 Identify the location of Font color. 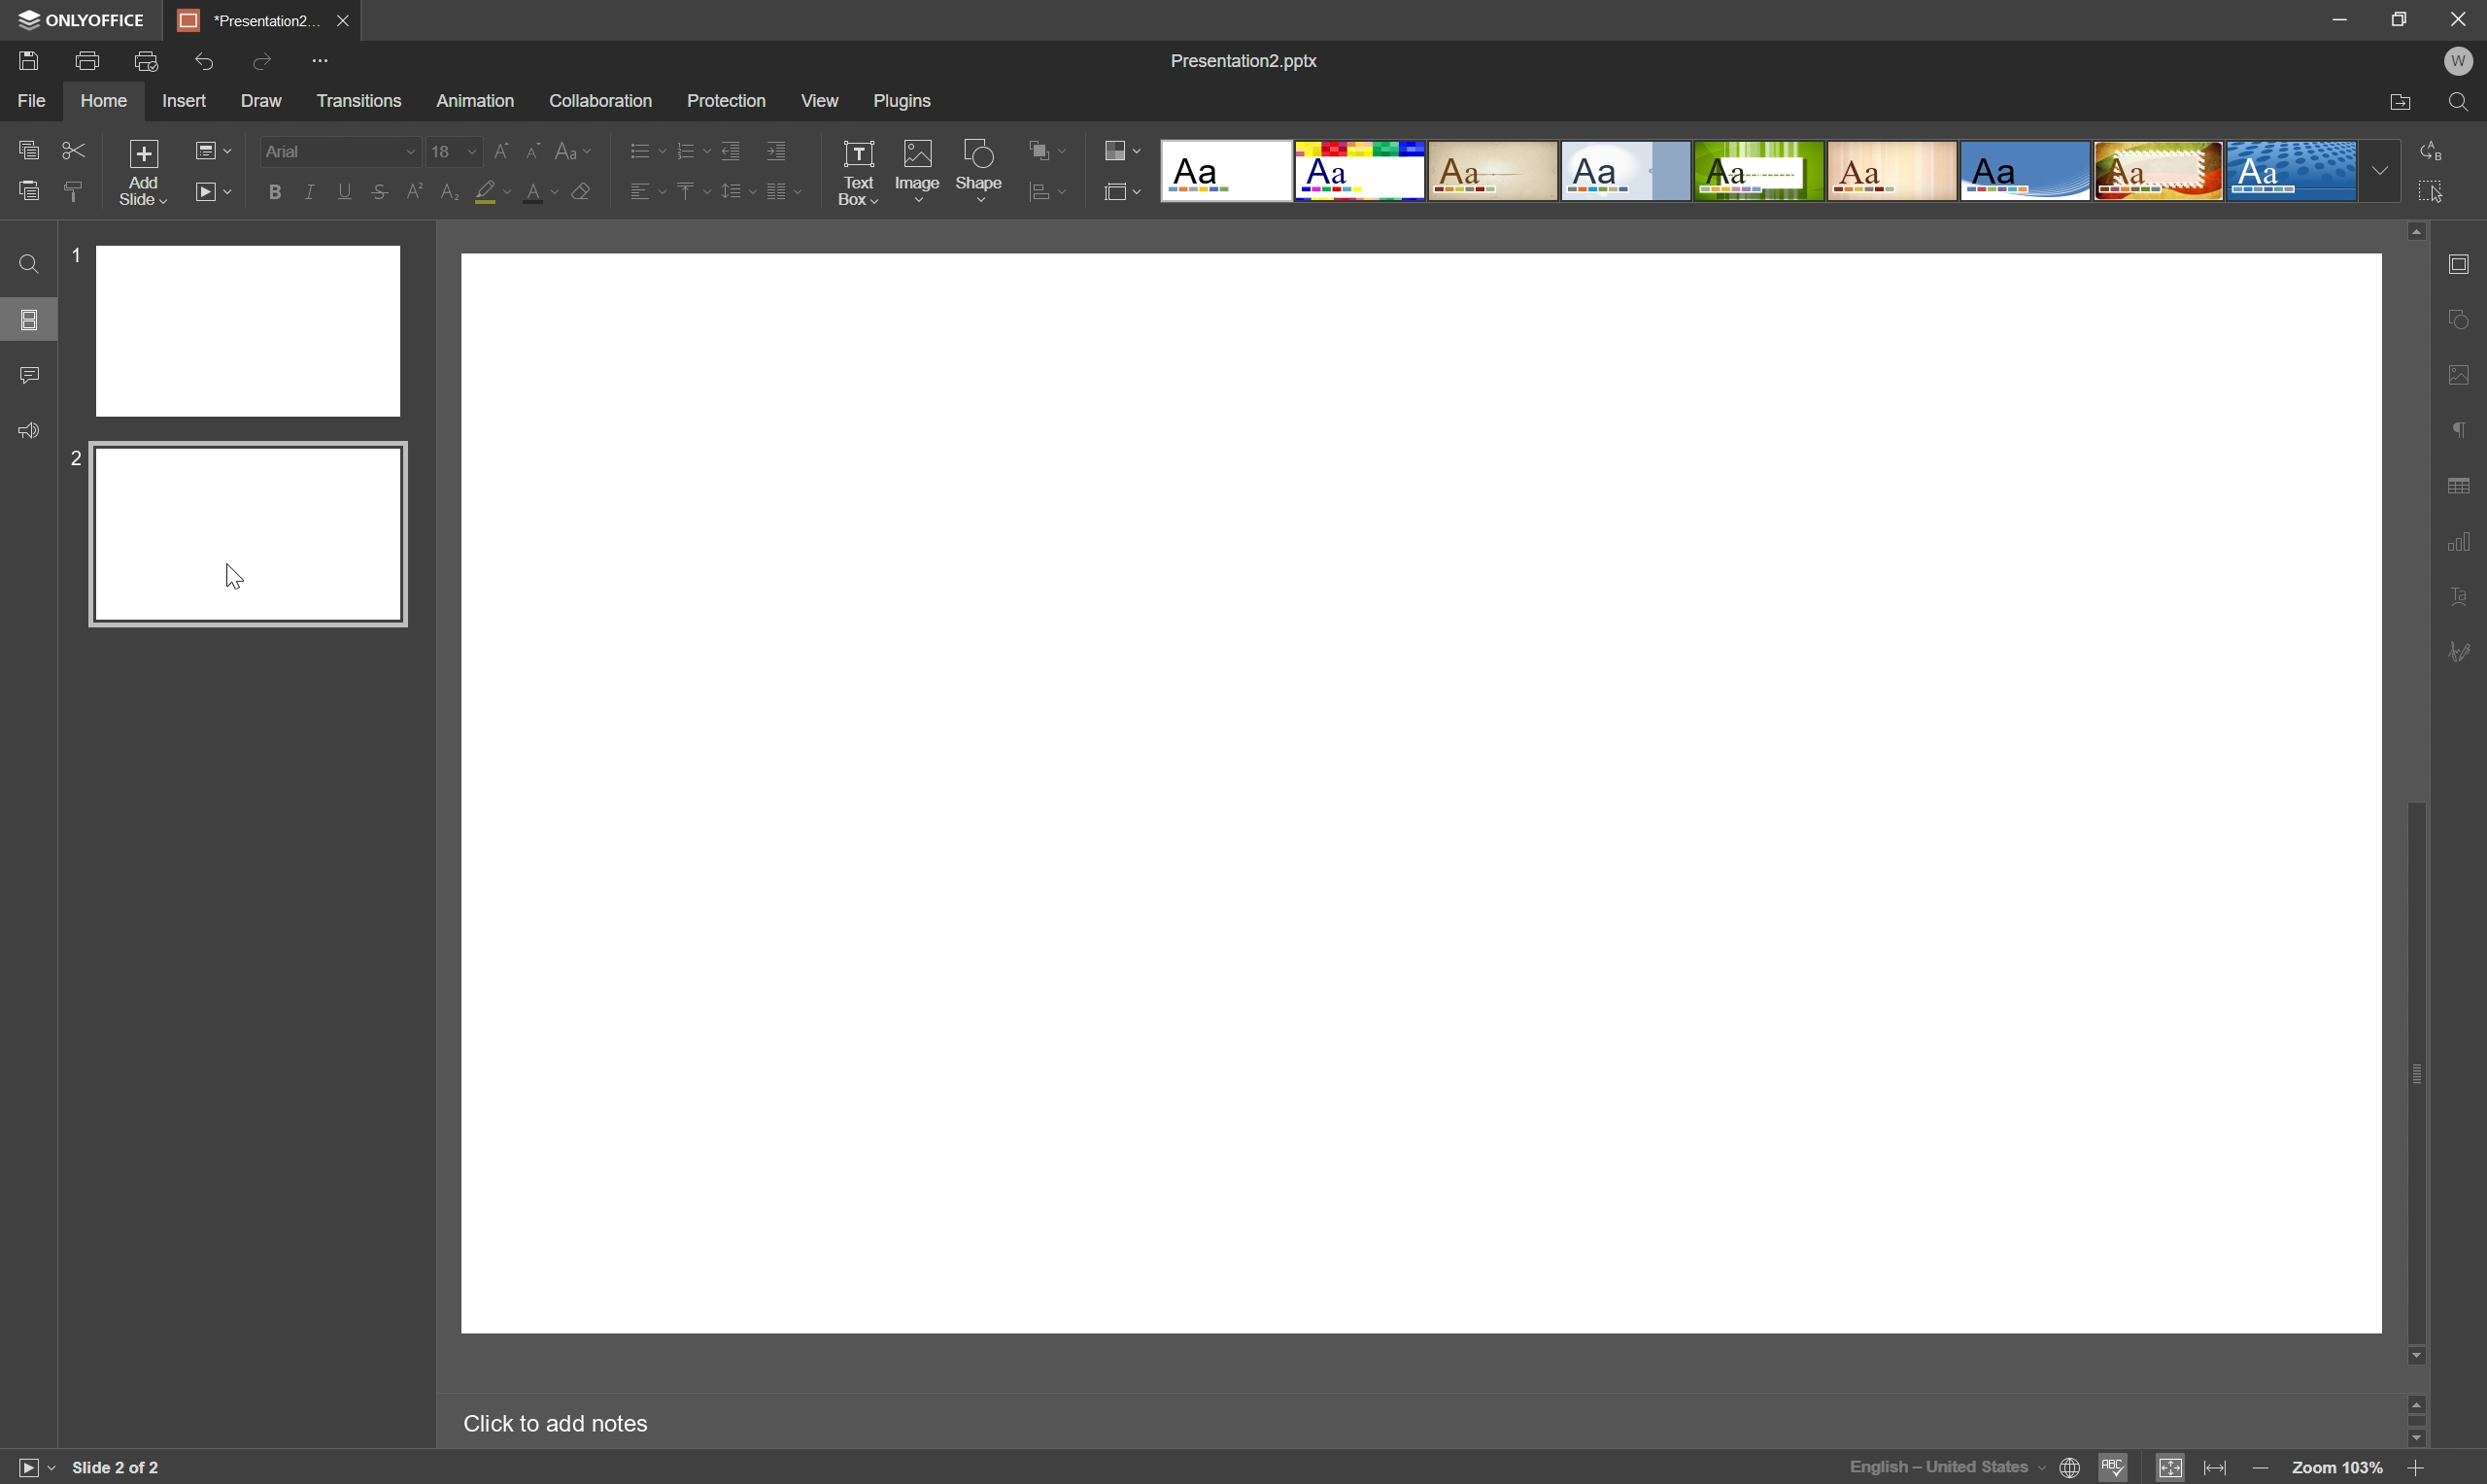
(535, 188).